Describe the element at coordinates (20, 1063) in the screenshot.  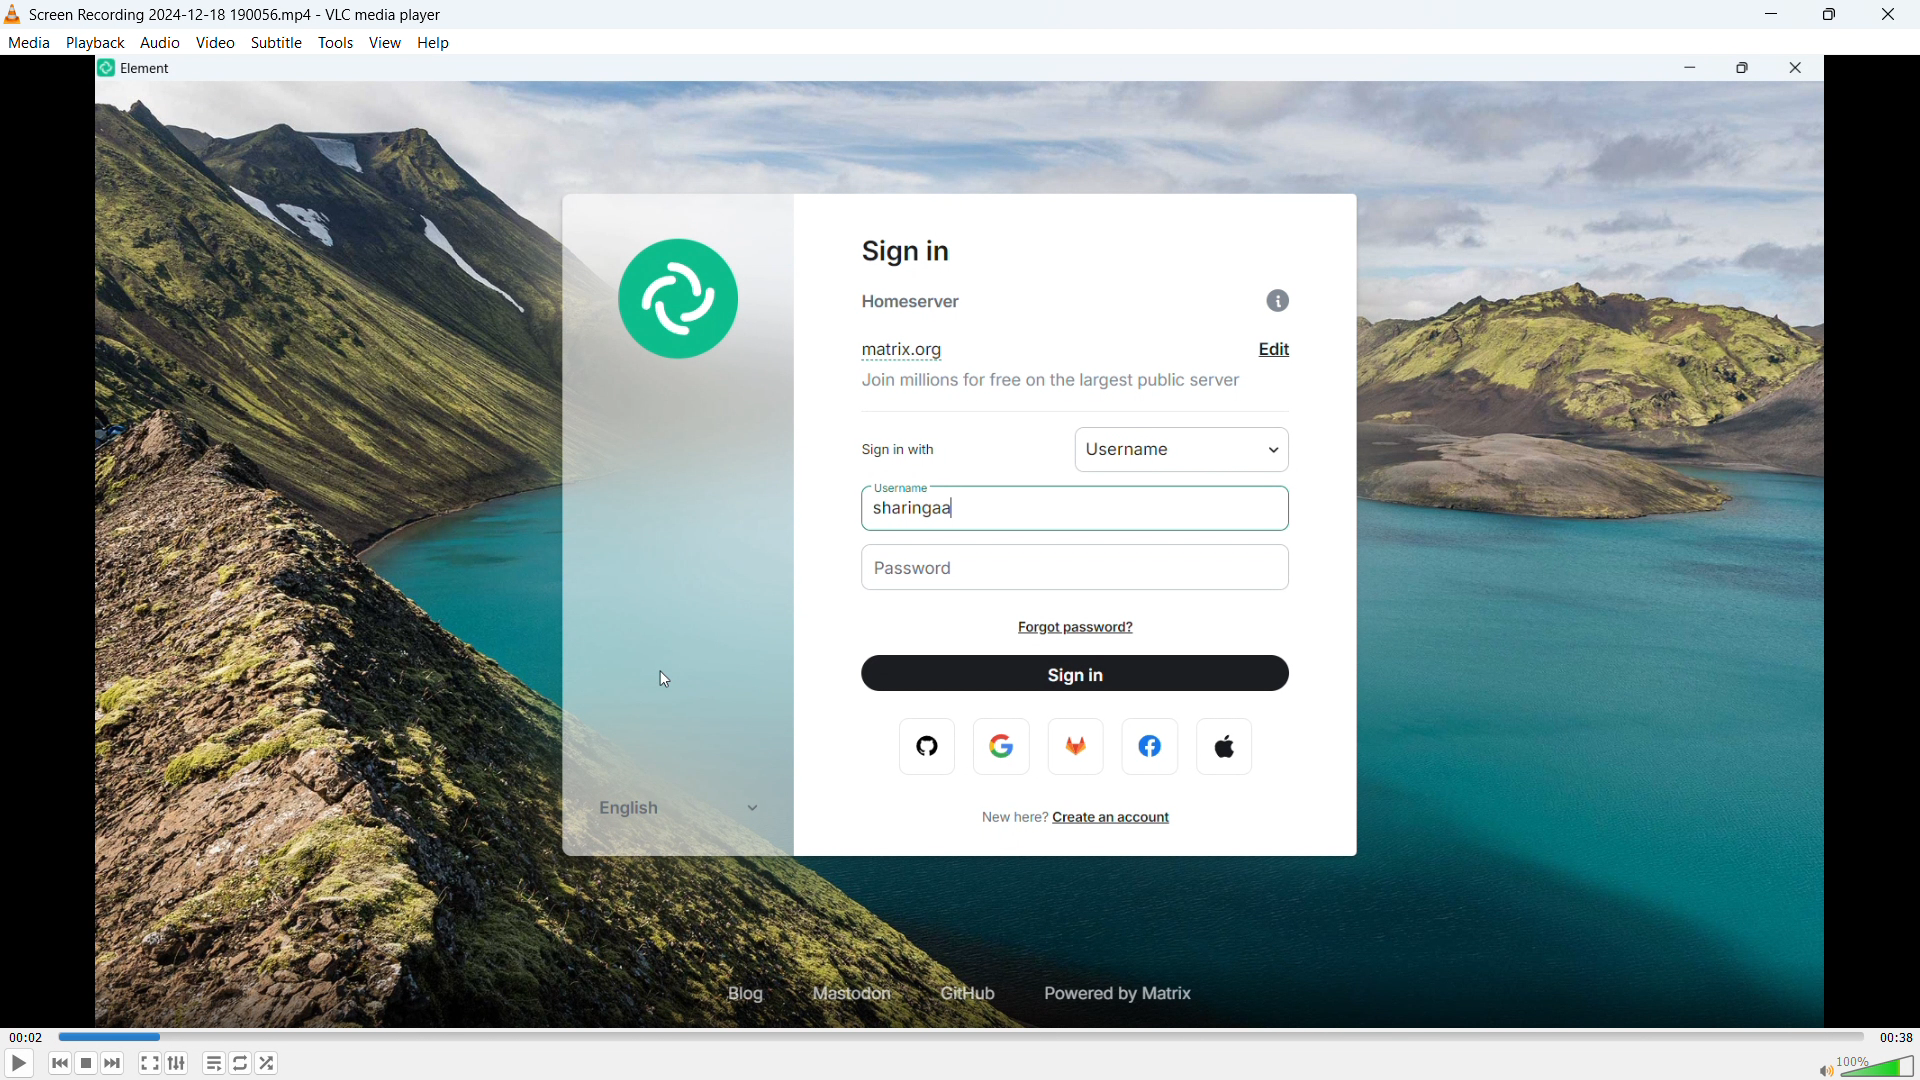
I see `play` at that location.